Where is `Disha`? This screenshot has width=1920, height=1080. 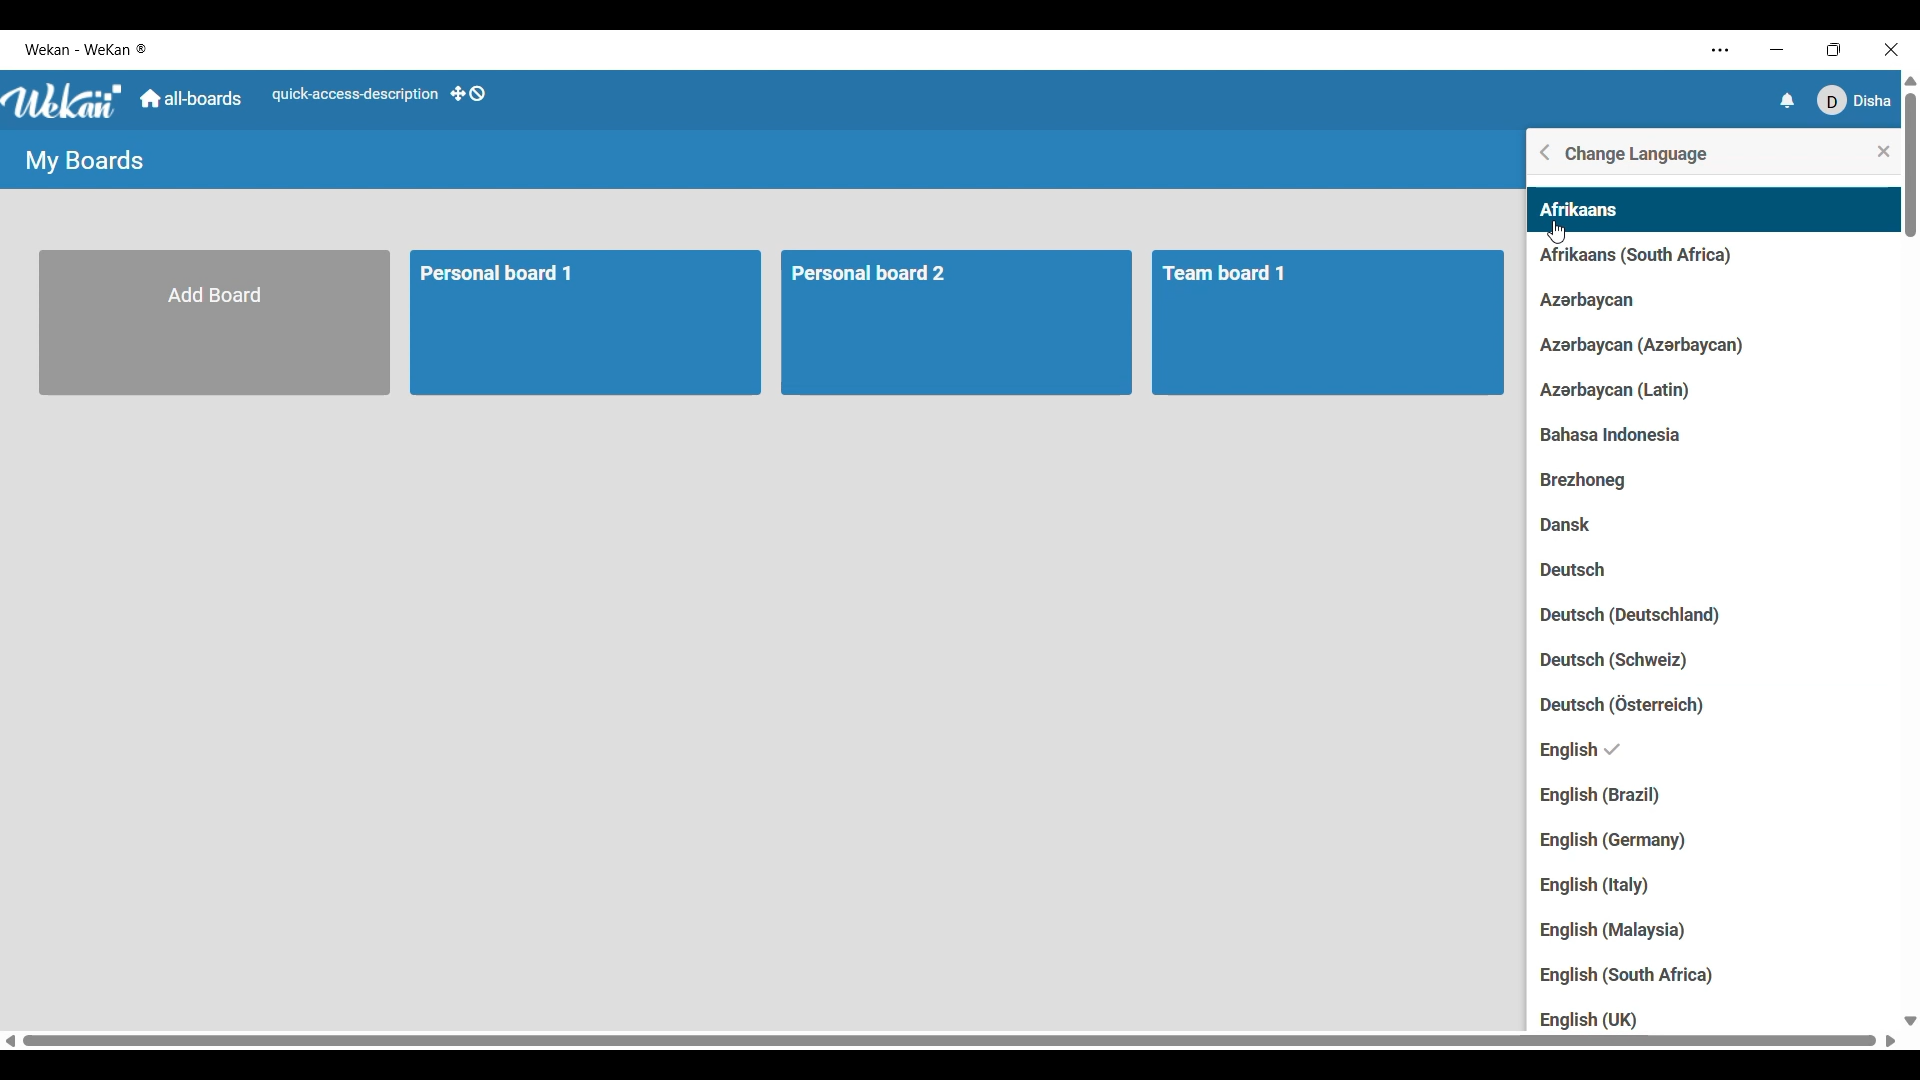 Disha is located at coordinates (1855, 100).